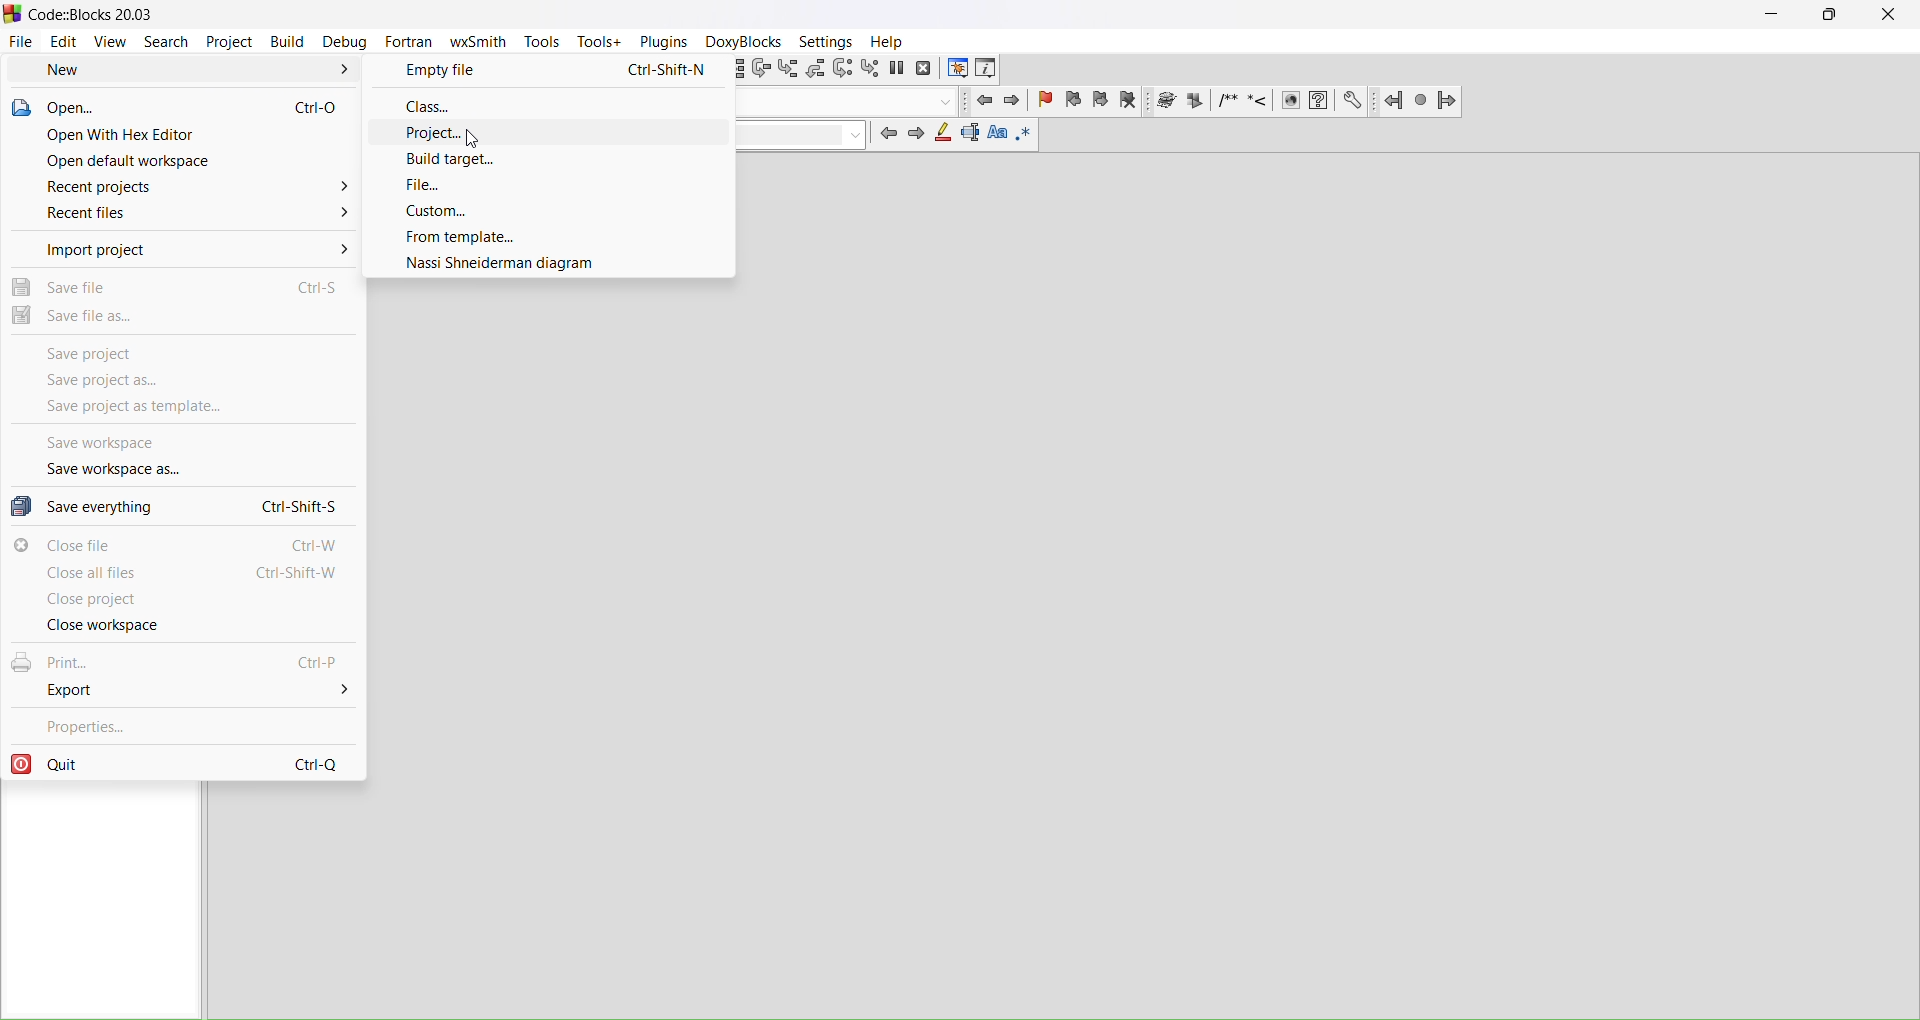 This screenshot has height=1020, width=1920. Describe the element at coordinates (921, 137) in the screenshot. I see `next` at that location.